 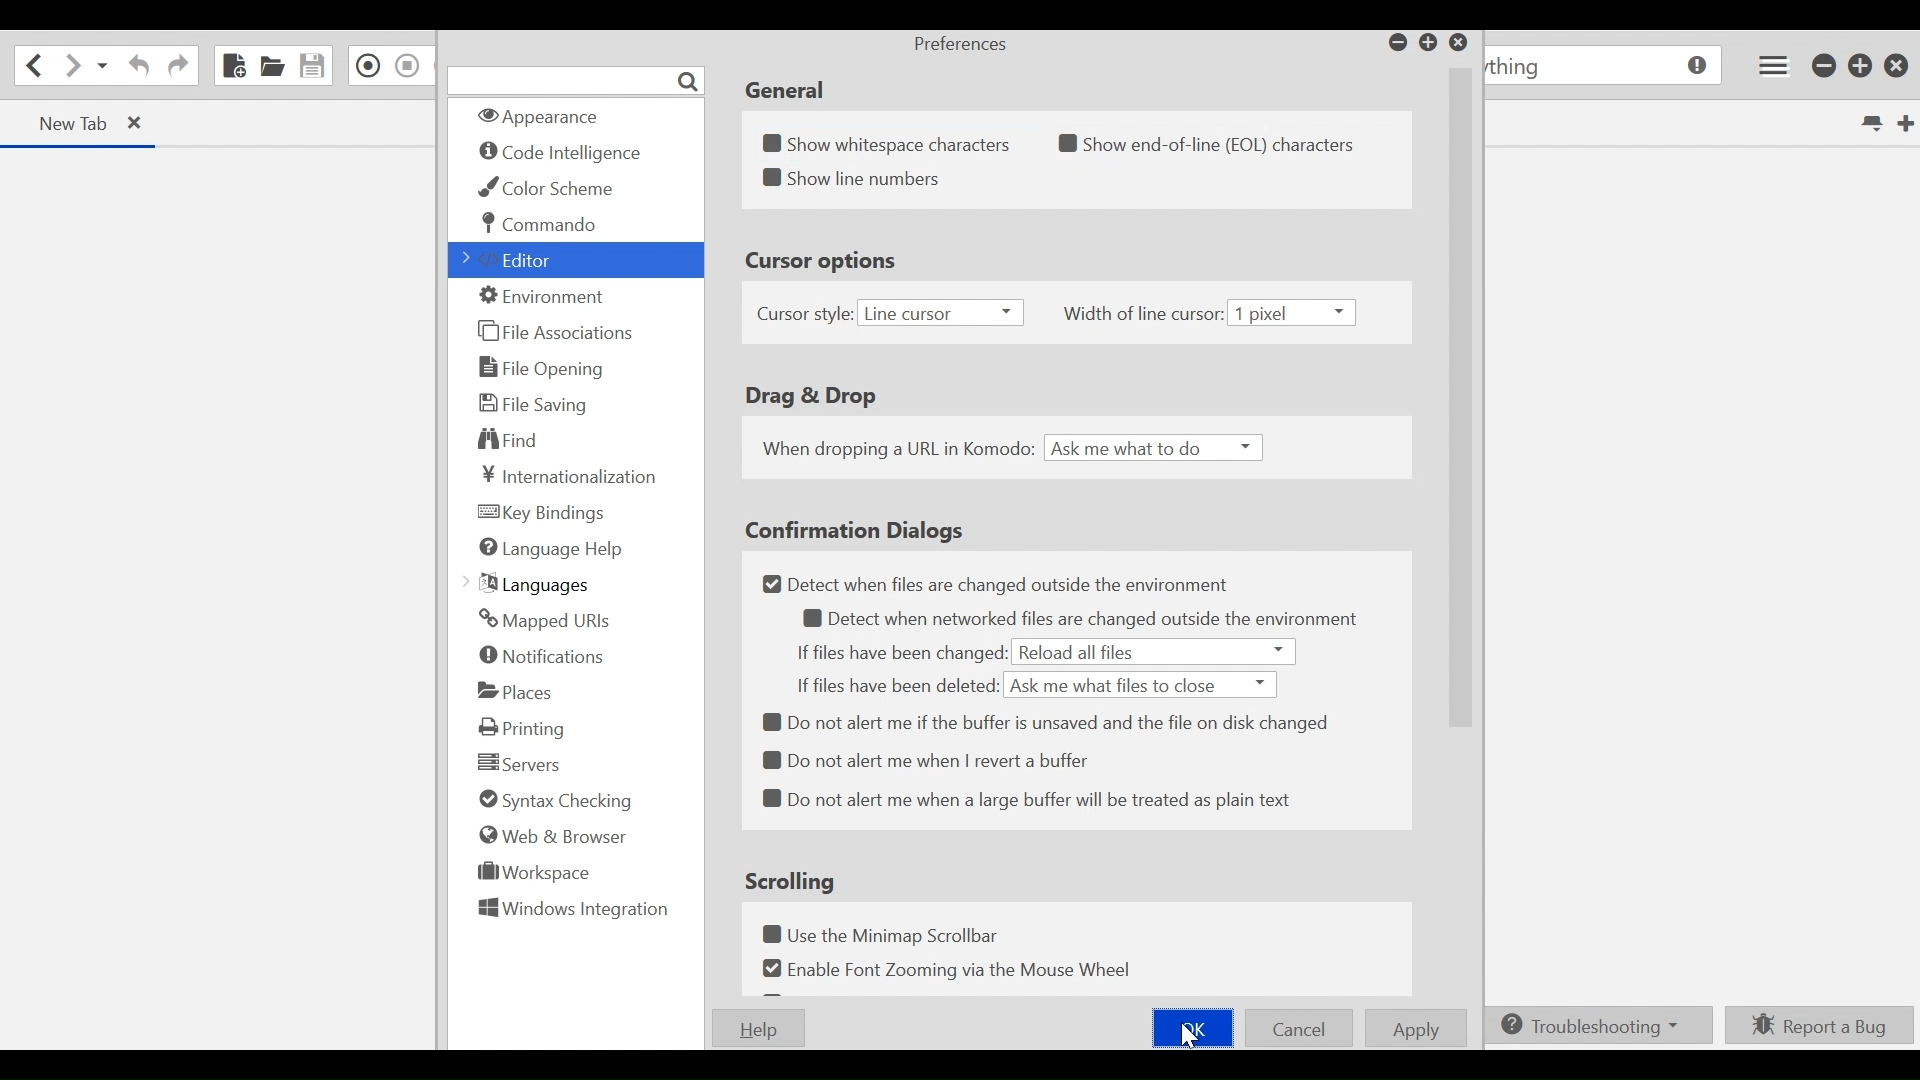 What do you see at coordinates (854, 529) in the screenshot?
I see `Confirmation Dialogs` at bounding box center [854, 529].